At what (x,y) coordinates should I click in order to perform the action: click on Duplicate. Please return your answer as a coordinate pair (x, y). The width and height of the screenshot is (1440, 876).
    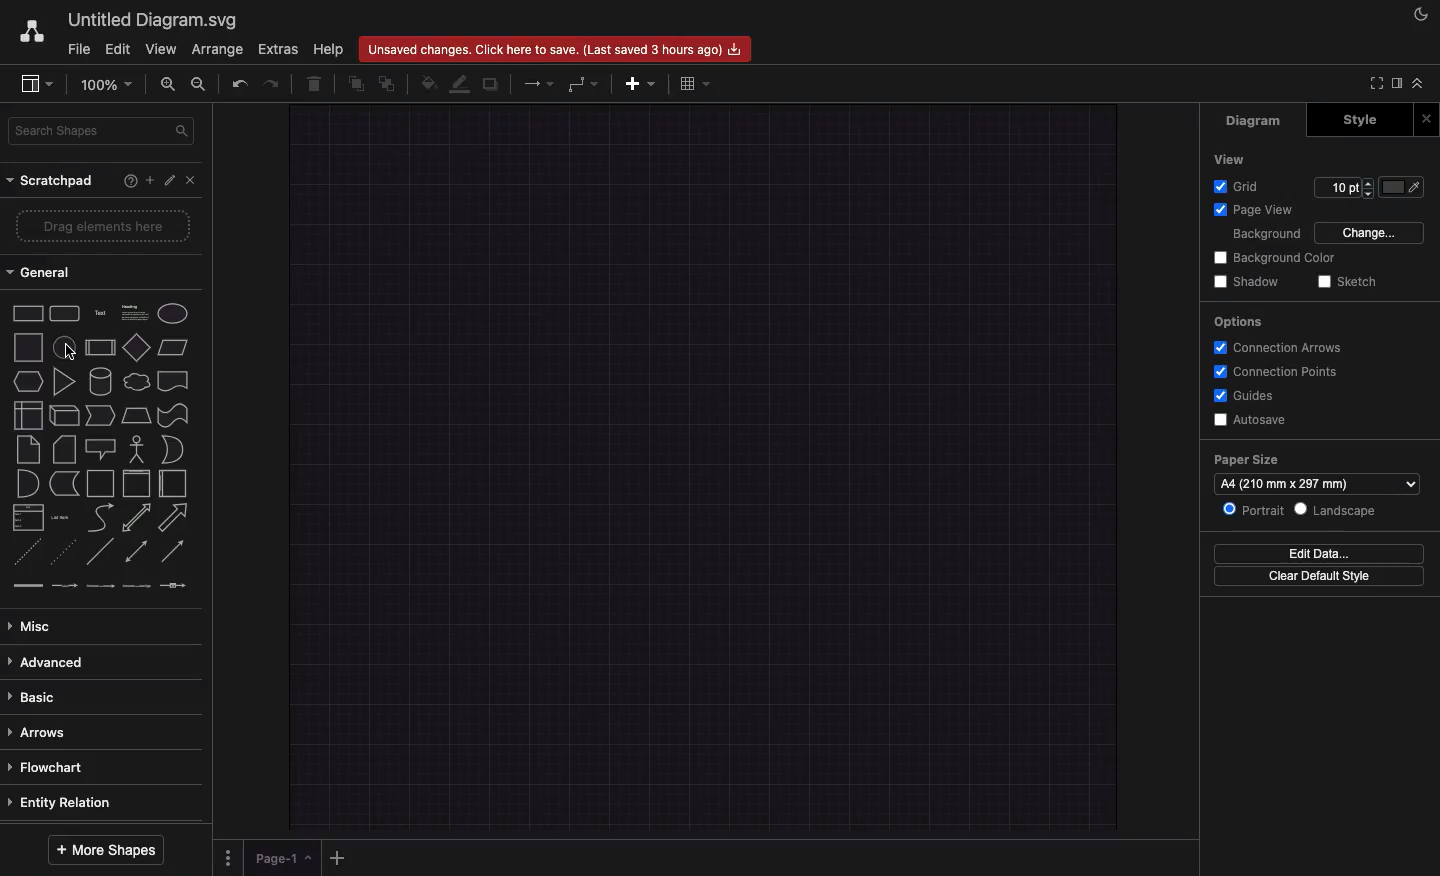
    Looking at the image, I should click on (492, 83).